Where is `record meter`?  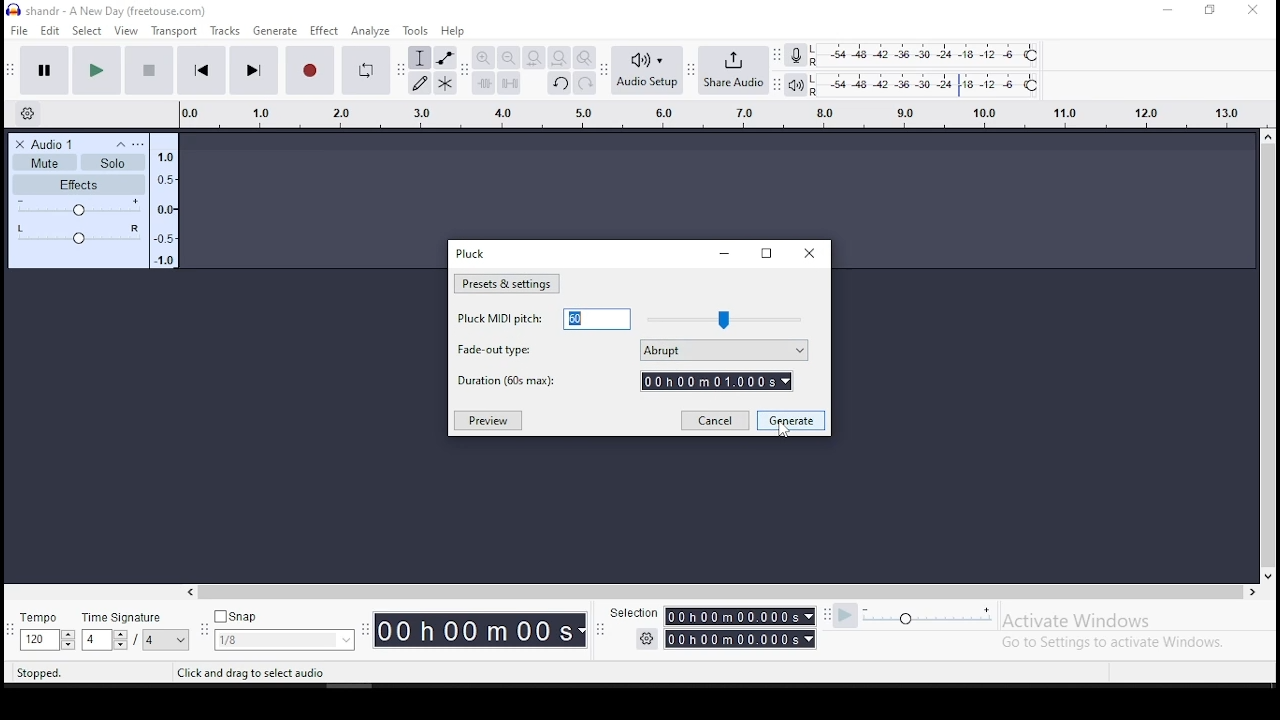
record meter is located at coordinates (795, 56).